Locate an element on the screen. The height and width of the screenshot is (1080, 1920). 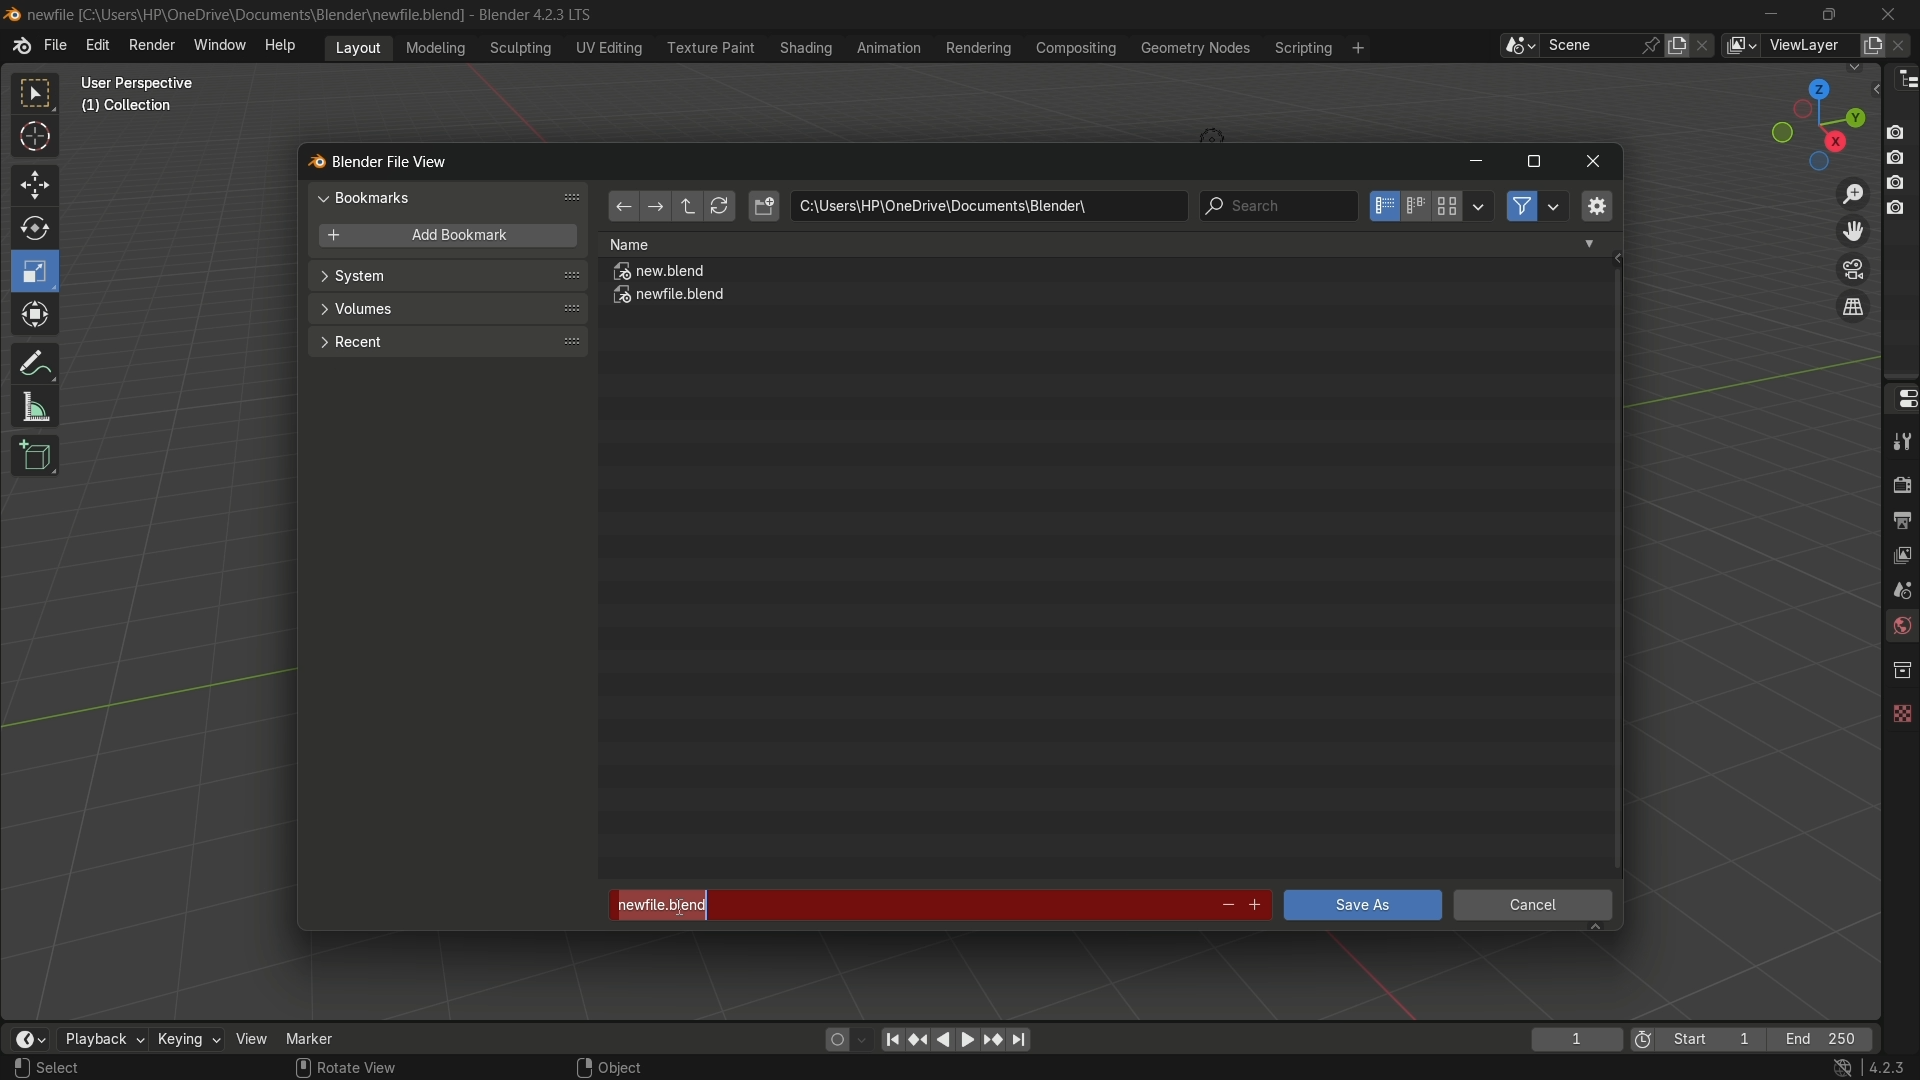
auto keyframe is located at coordinates (863, 1039).